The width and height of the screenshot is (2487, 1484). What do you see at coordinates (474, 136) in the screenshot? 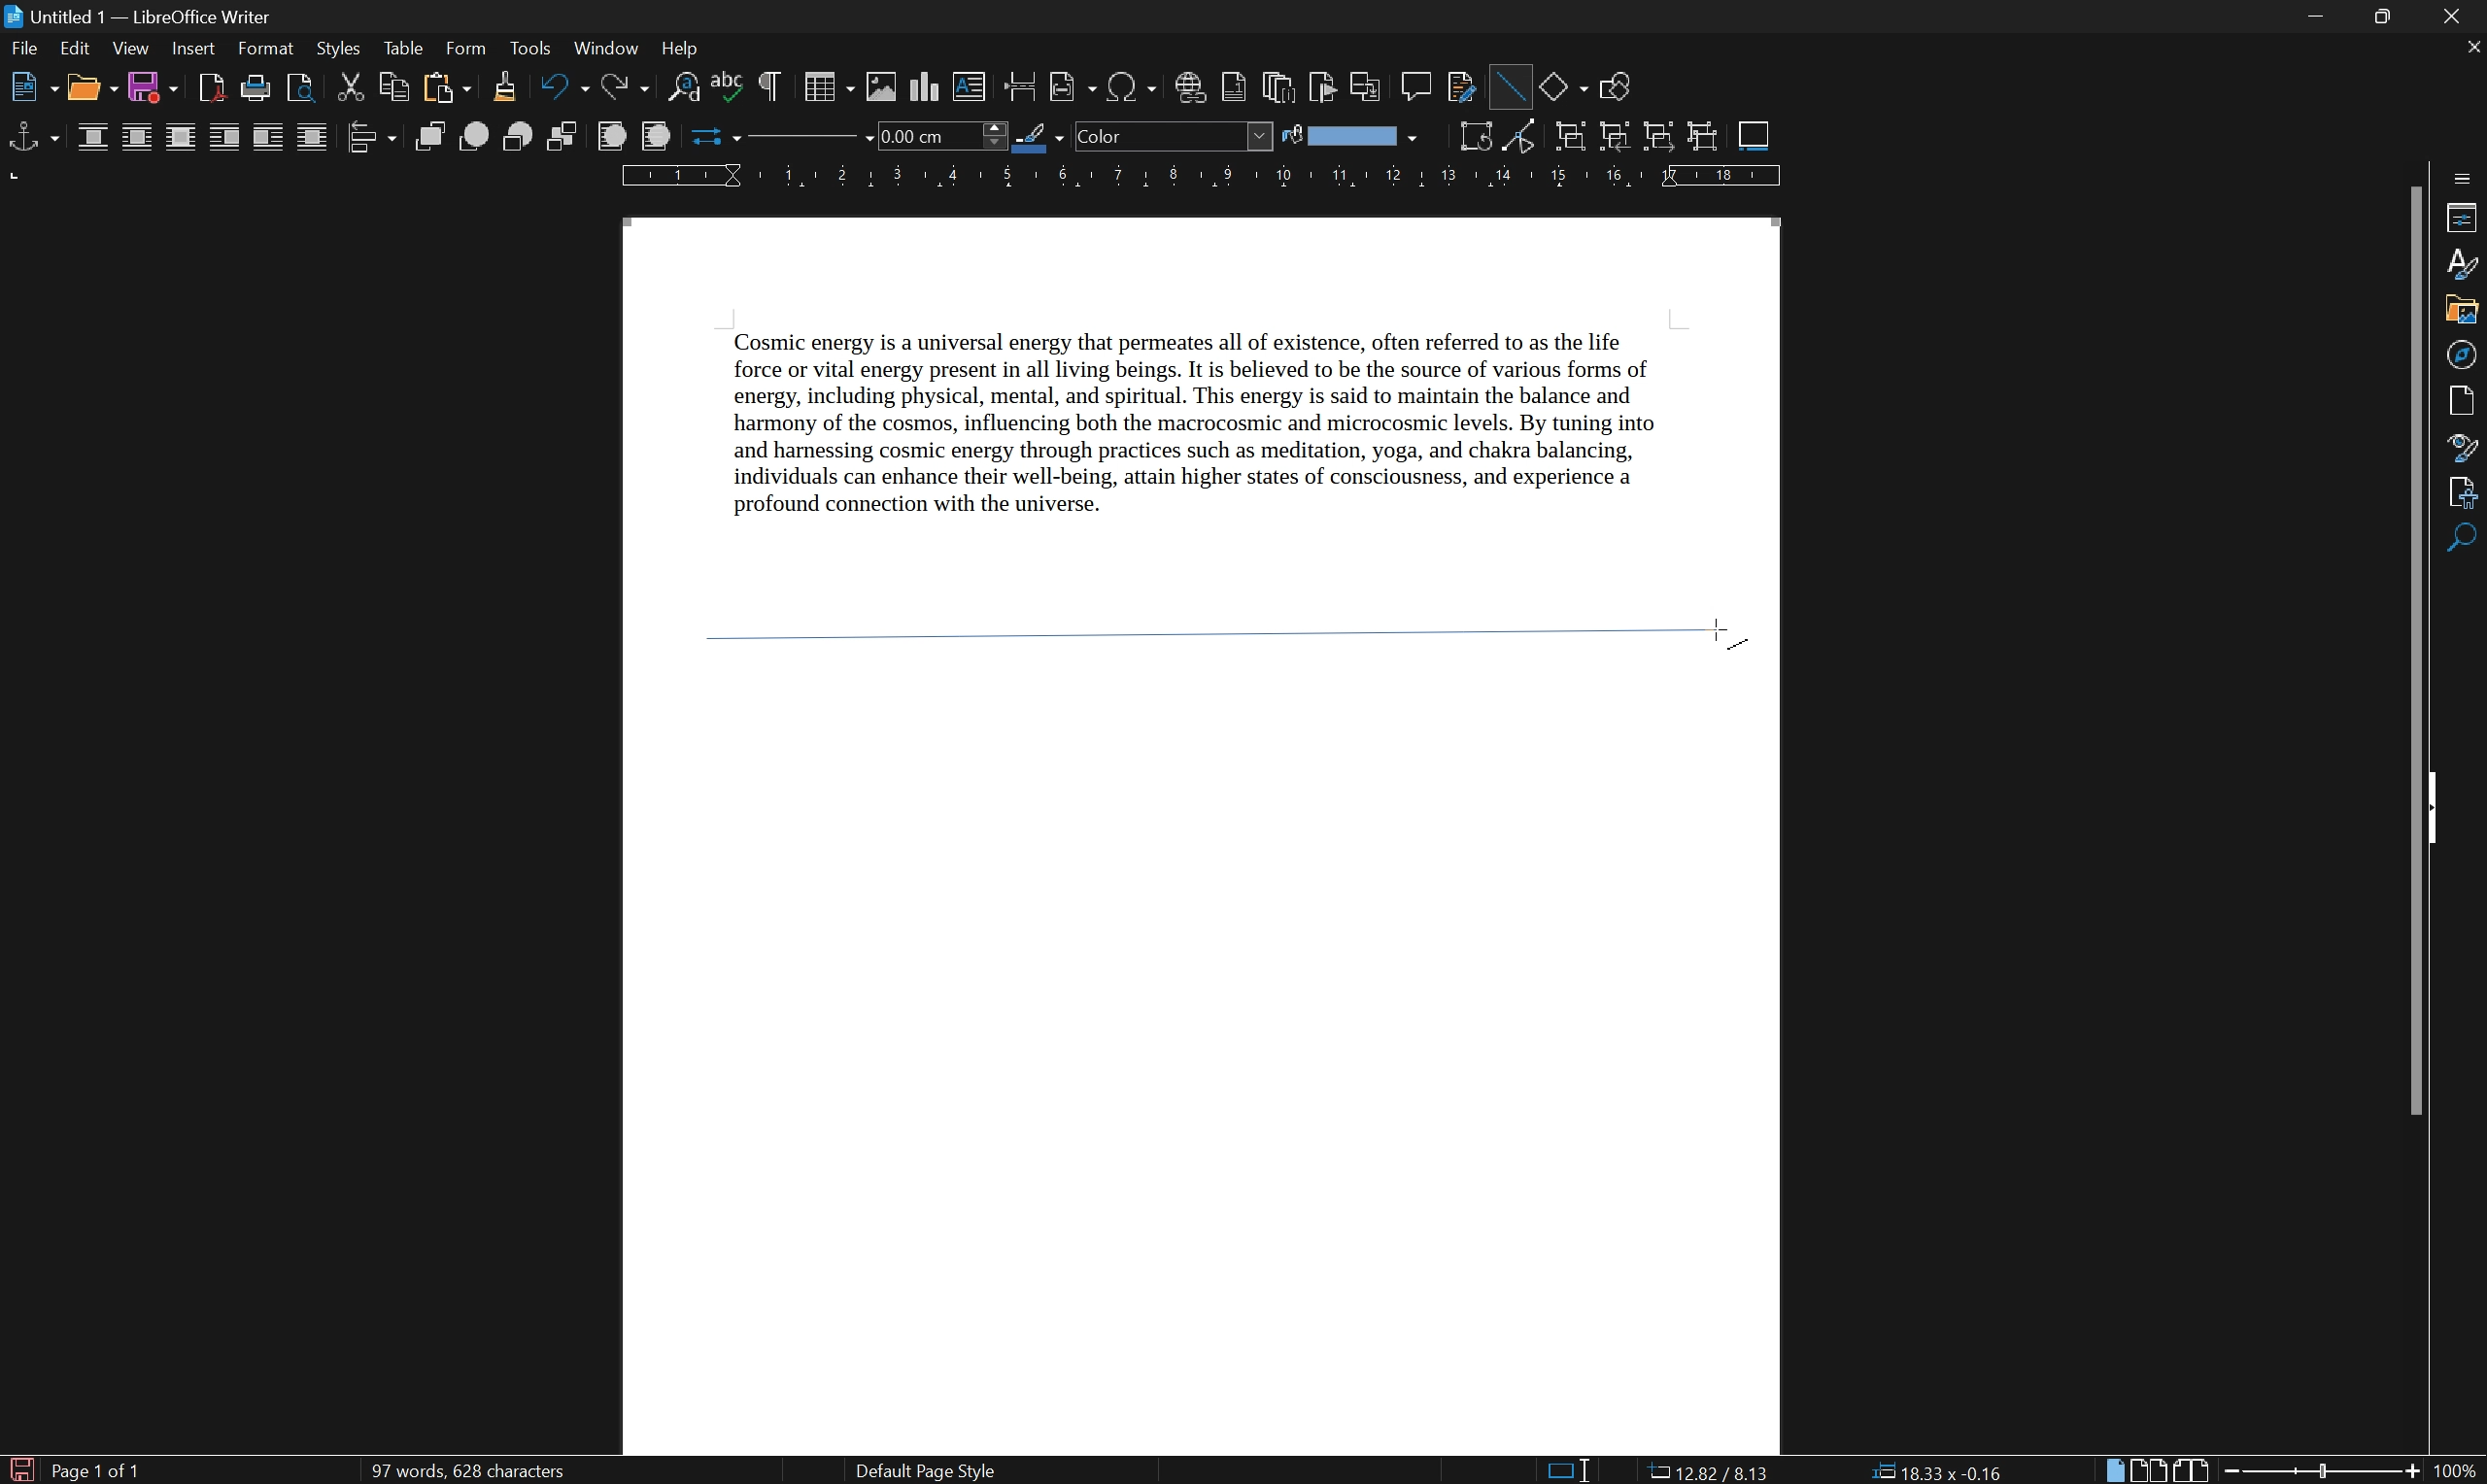
I see `forward one` at bounding box center [474, 136].